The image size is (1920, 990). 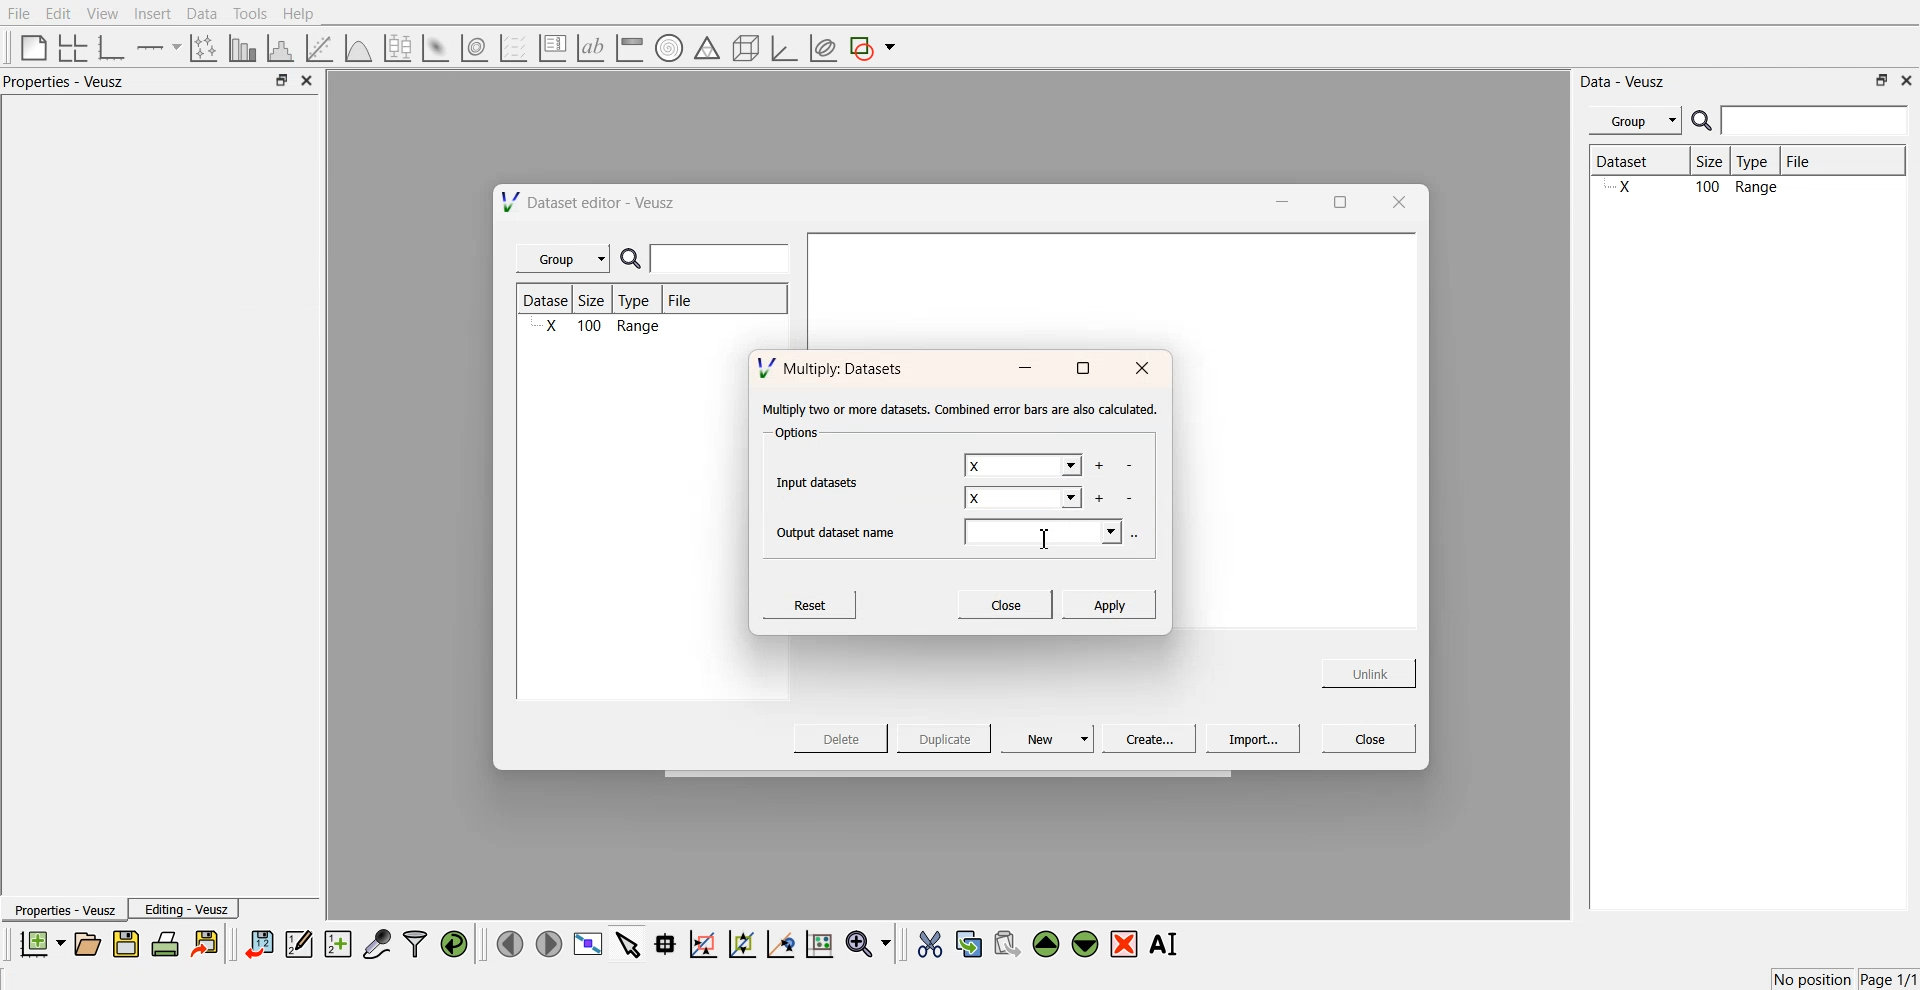 What do you see at coordinates (566, 259) in the screenshot?
I see `Group |` at bounding box center [566, 259].